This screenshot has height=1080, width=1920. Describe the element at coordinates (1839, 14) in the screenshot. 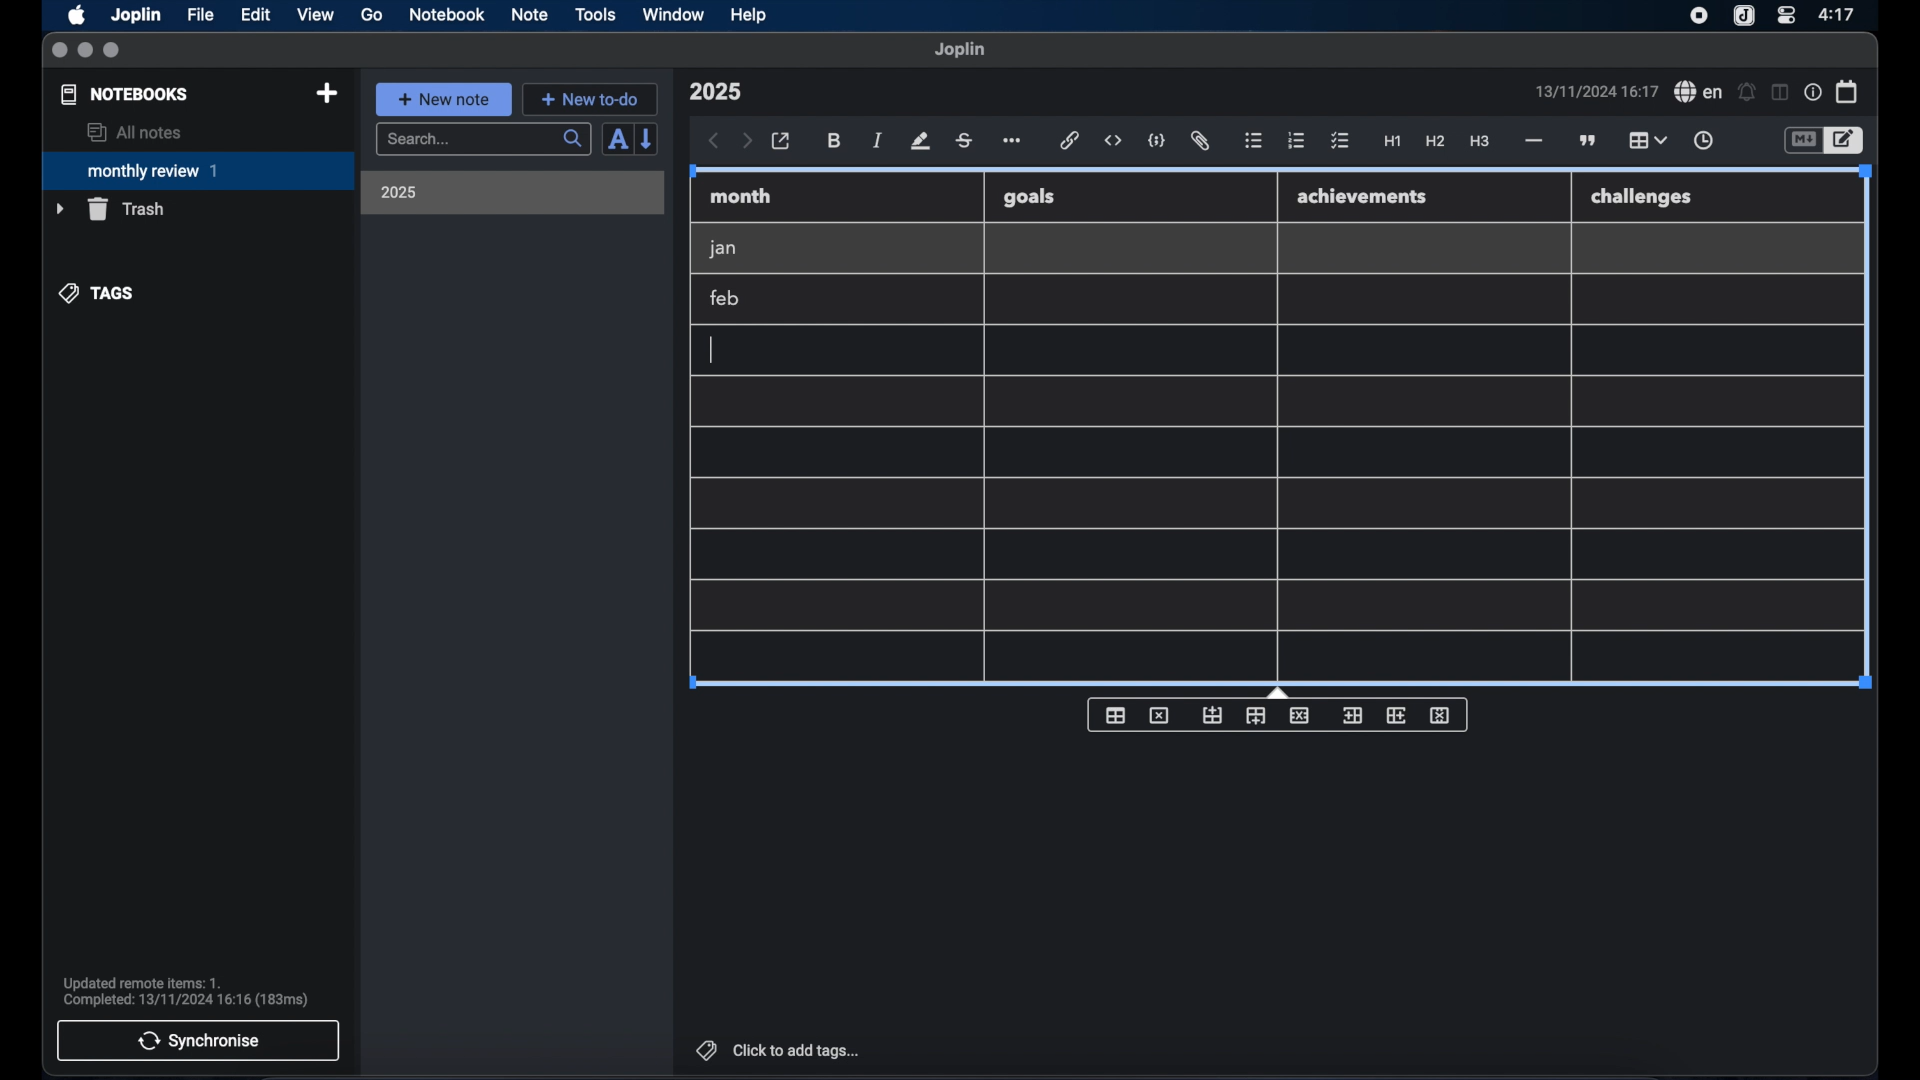

I see `time` at that location.